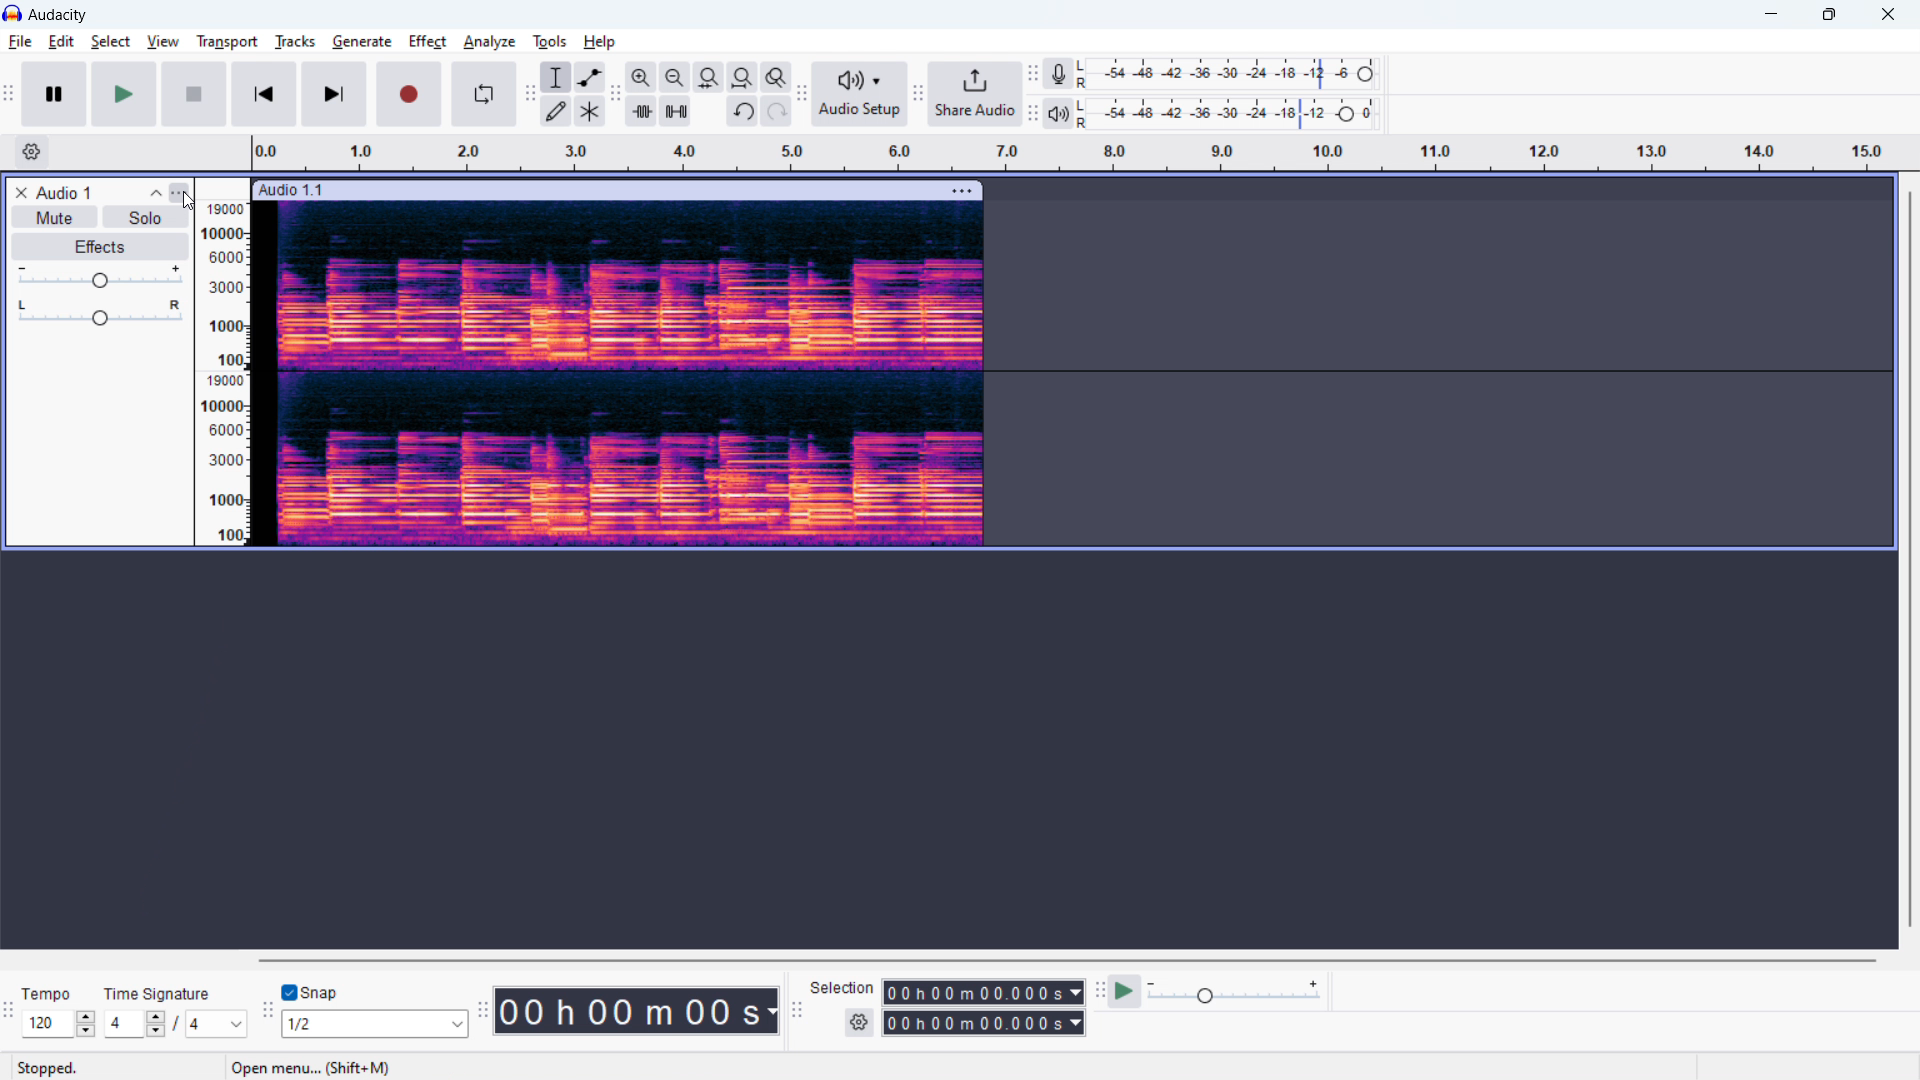 The height and width of the screenshot is (1080, 1920). Describe the element at coordinates (361, 41) in the screenshot. I see `generate` at that location.